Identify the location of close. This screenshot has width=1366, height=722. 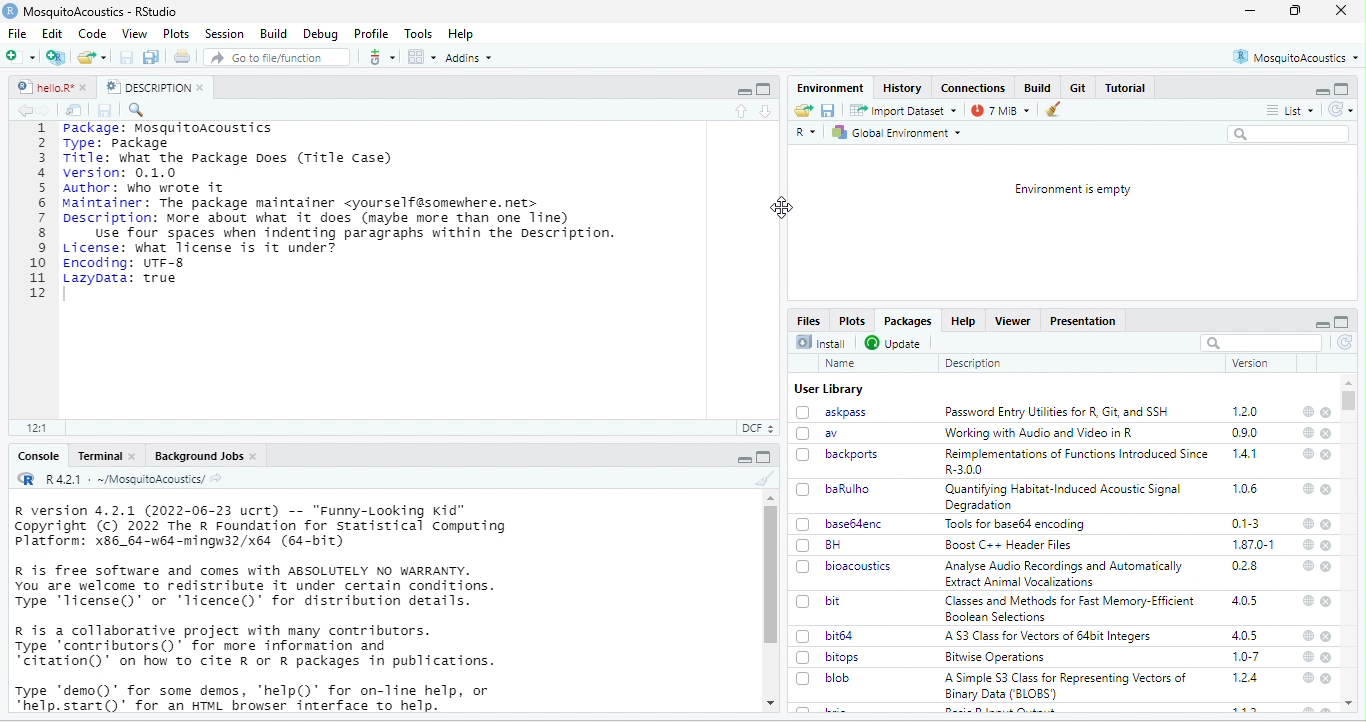
(1342, 11).